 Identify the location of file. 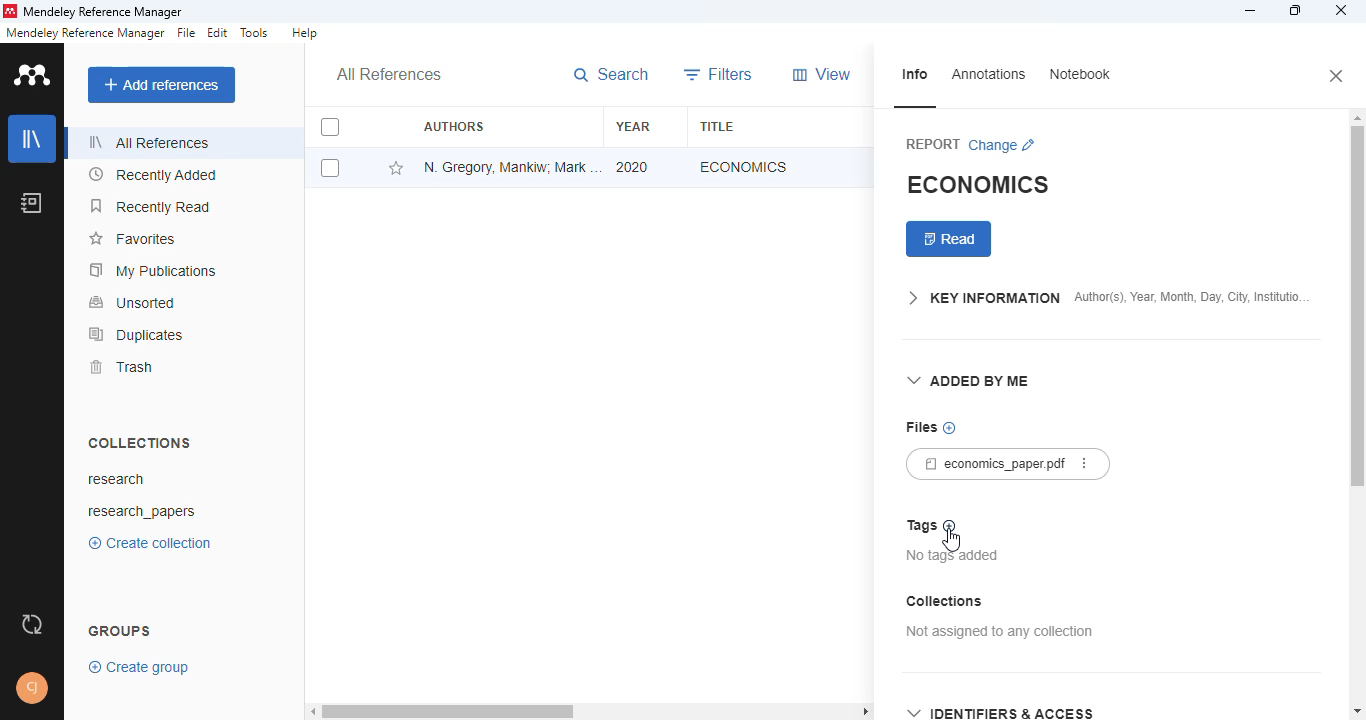
(187, 33).